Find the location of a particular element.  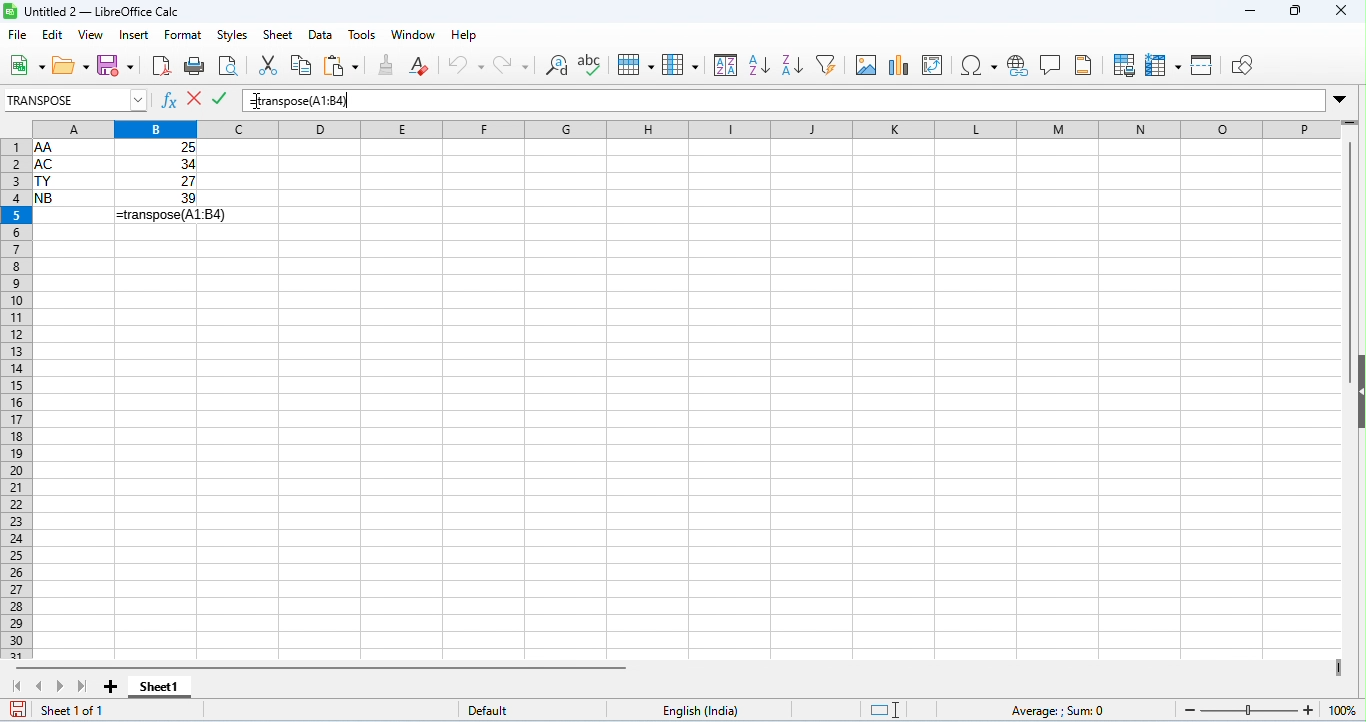

drop down is located at coordinates (1341, 100).